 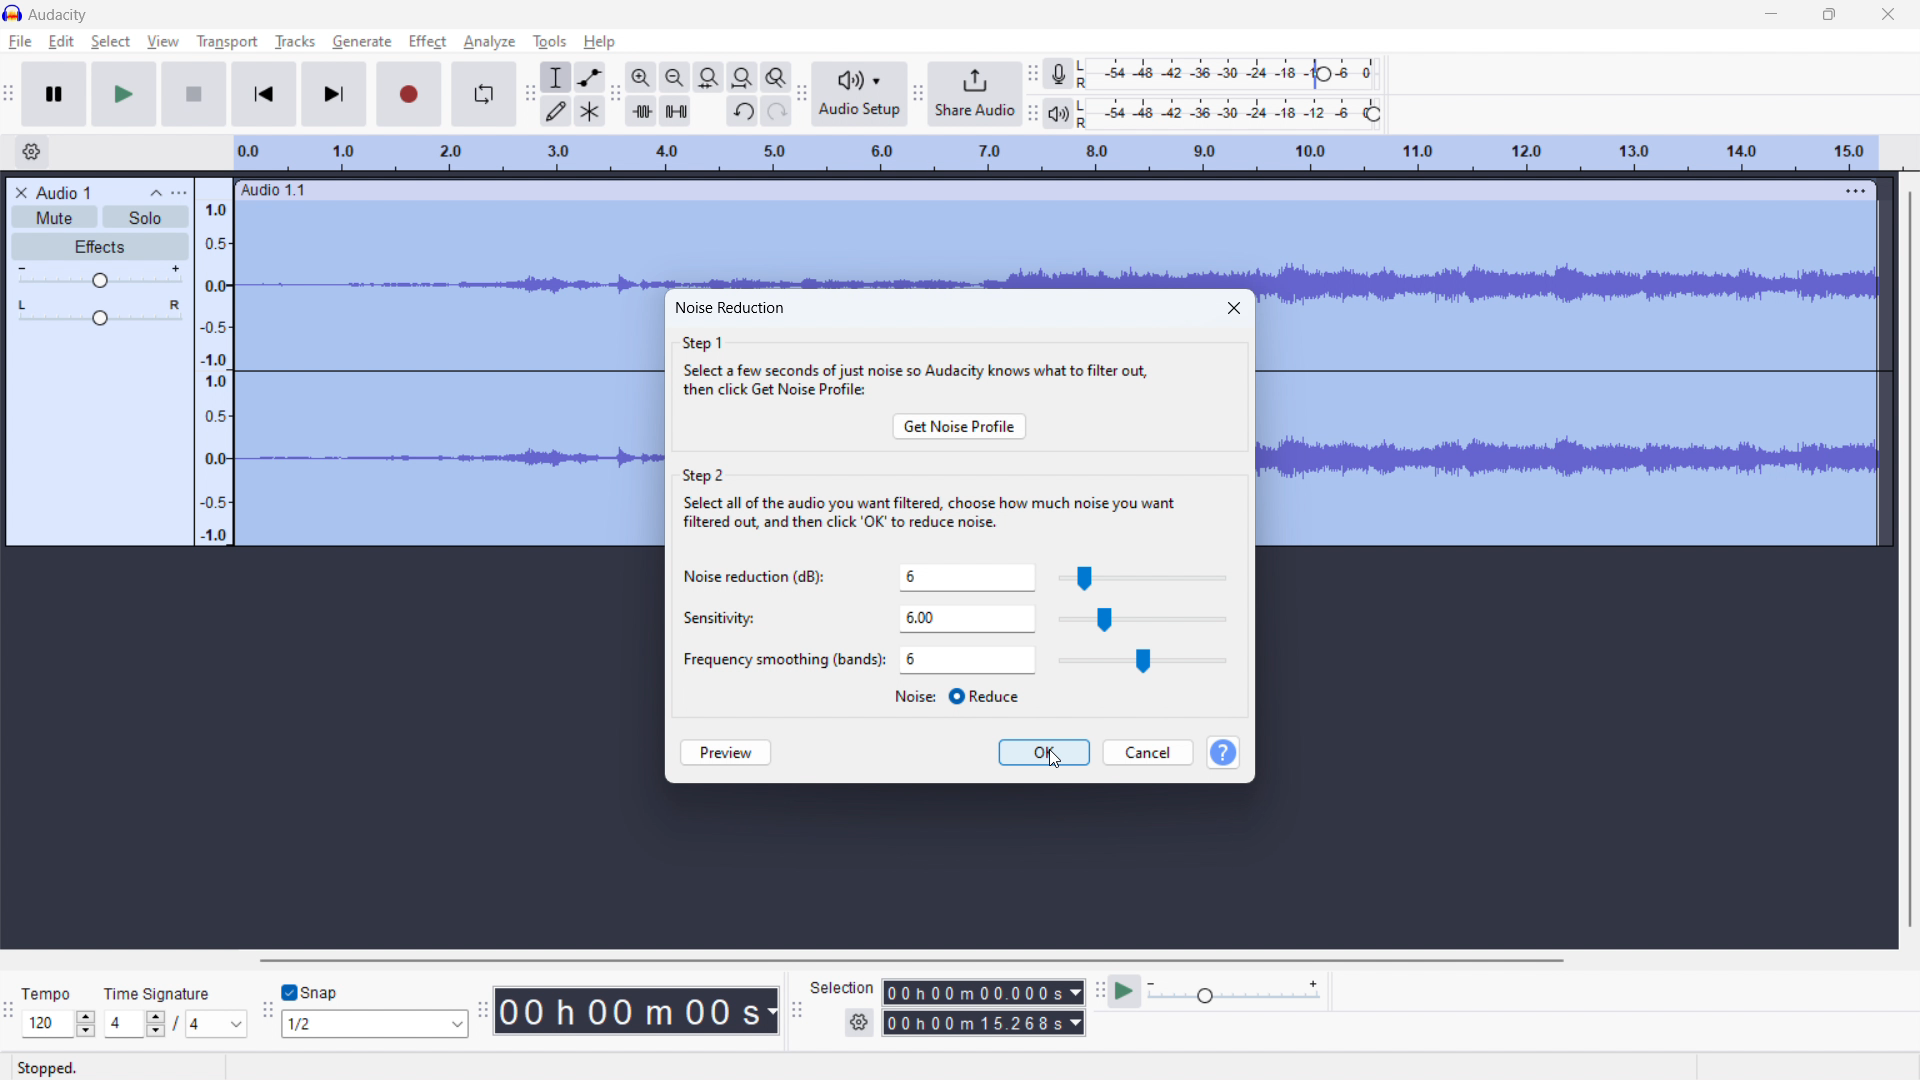 I want to click on zoom in, so click(x=640, y=78).